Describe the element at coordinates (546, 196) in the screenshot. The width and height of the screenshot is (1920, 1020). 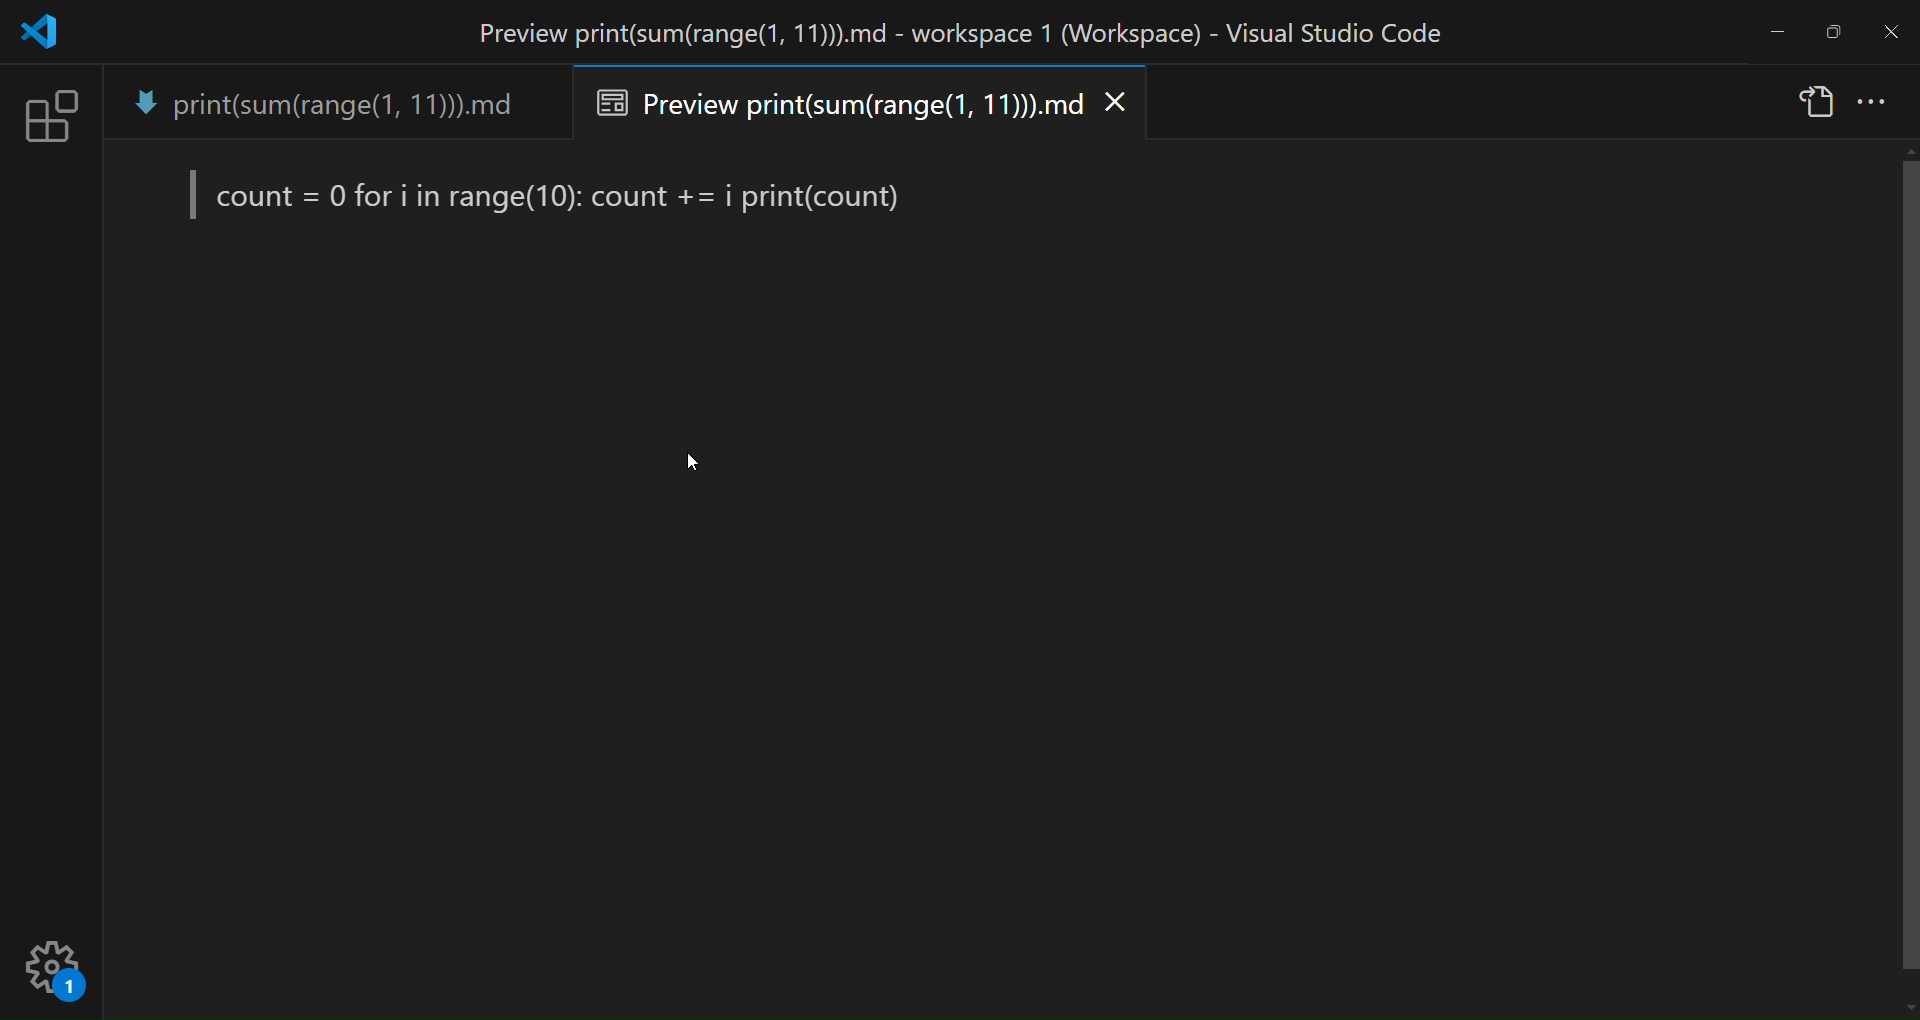
I see `preview` at that location.